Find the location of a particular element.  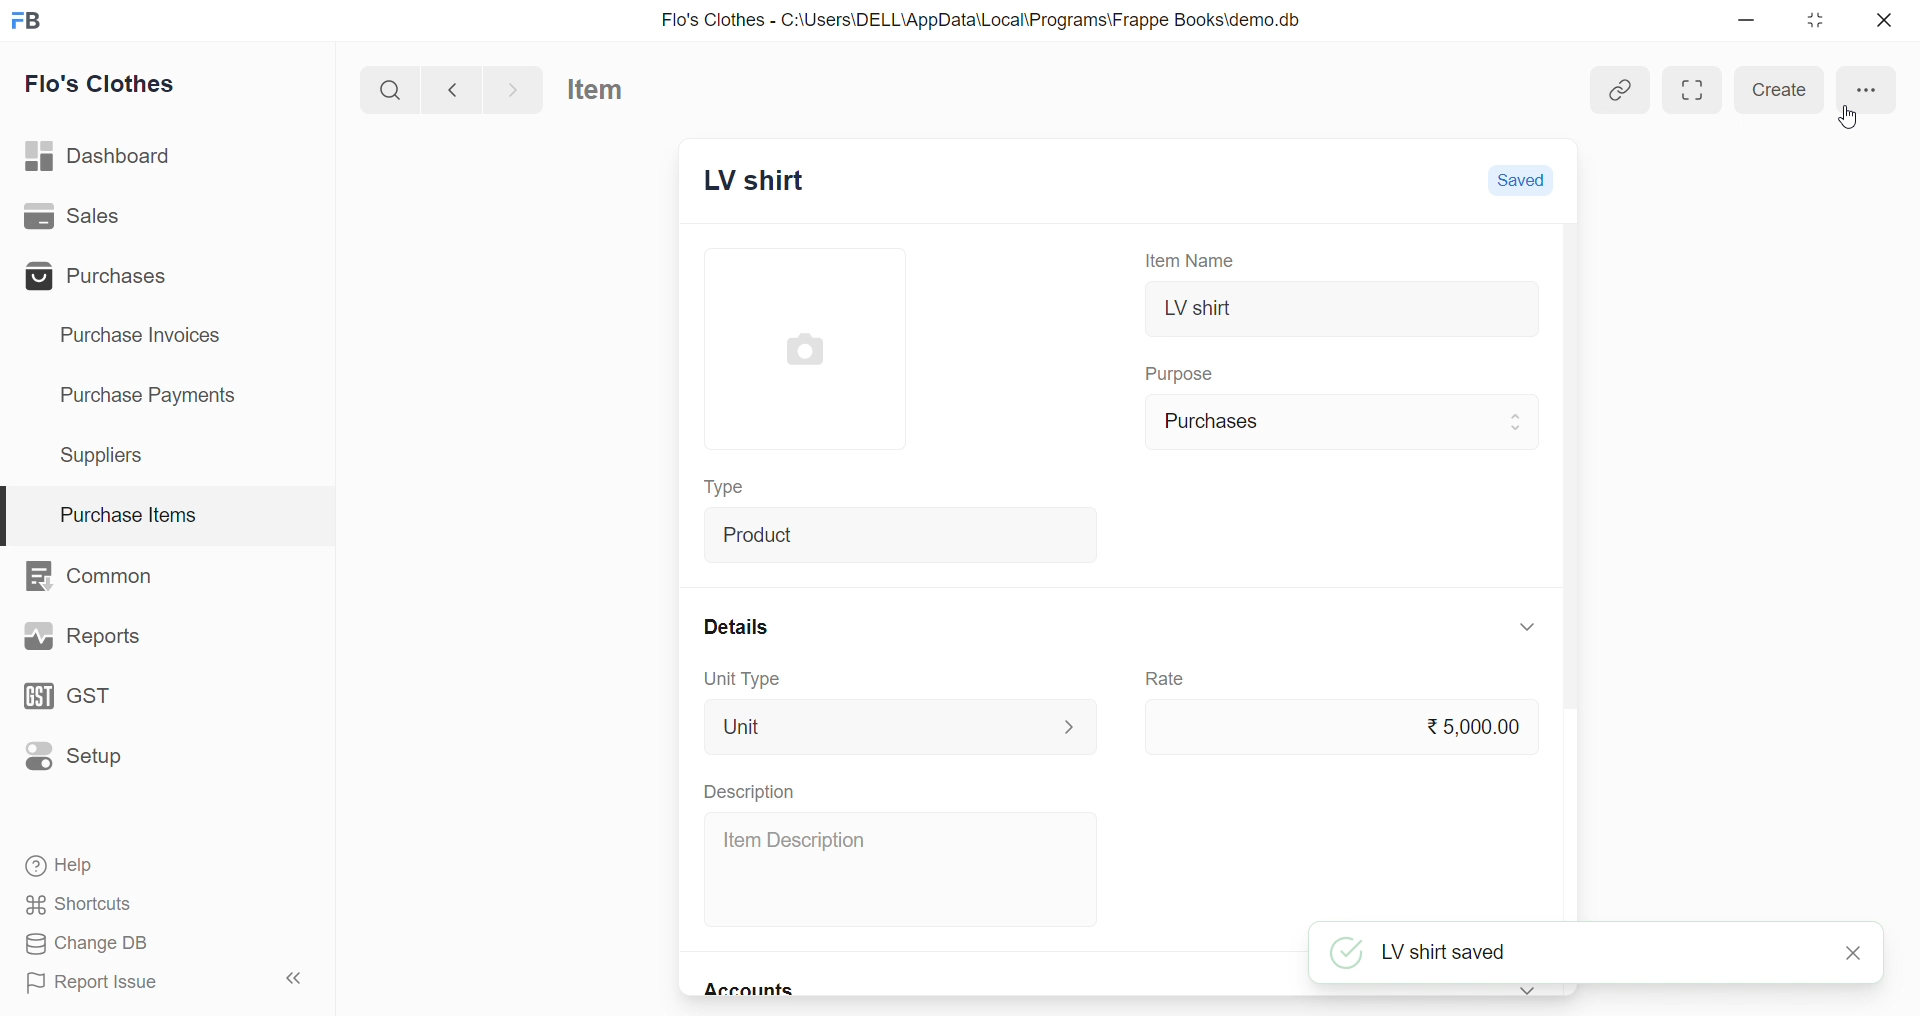

Purchase Invoices is located at coordinates (154, 336).